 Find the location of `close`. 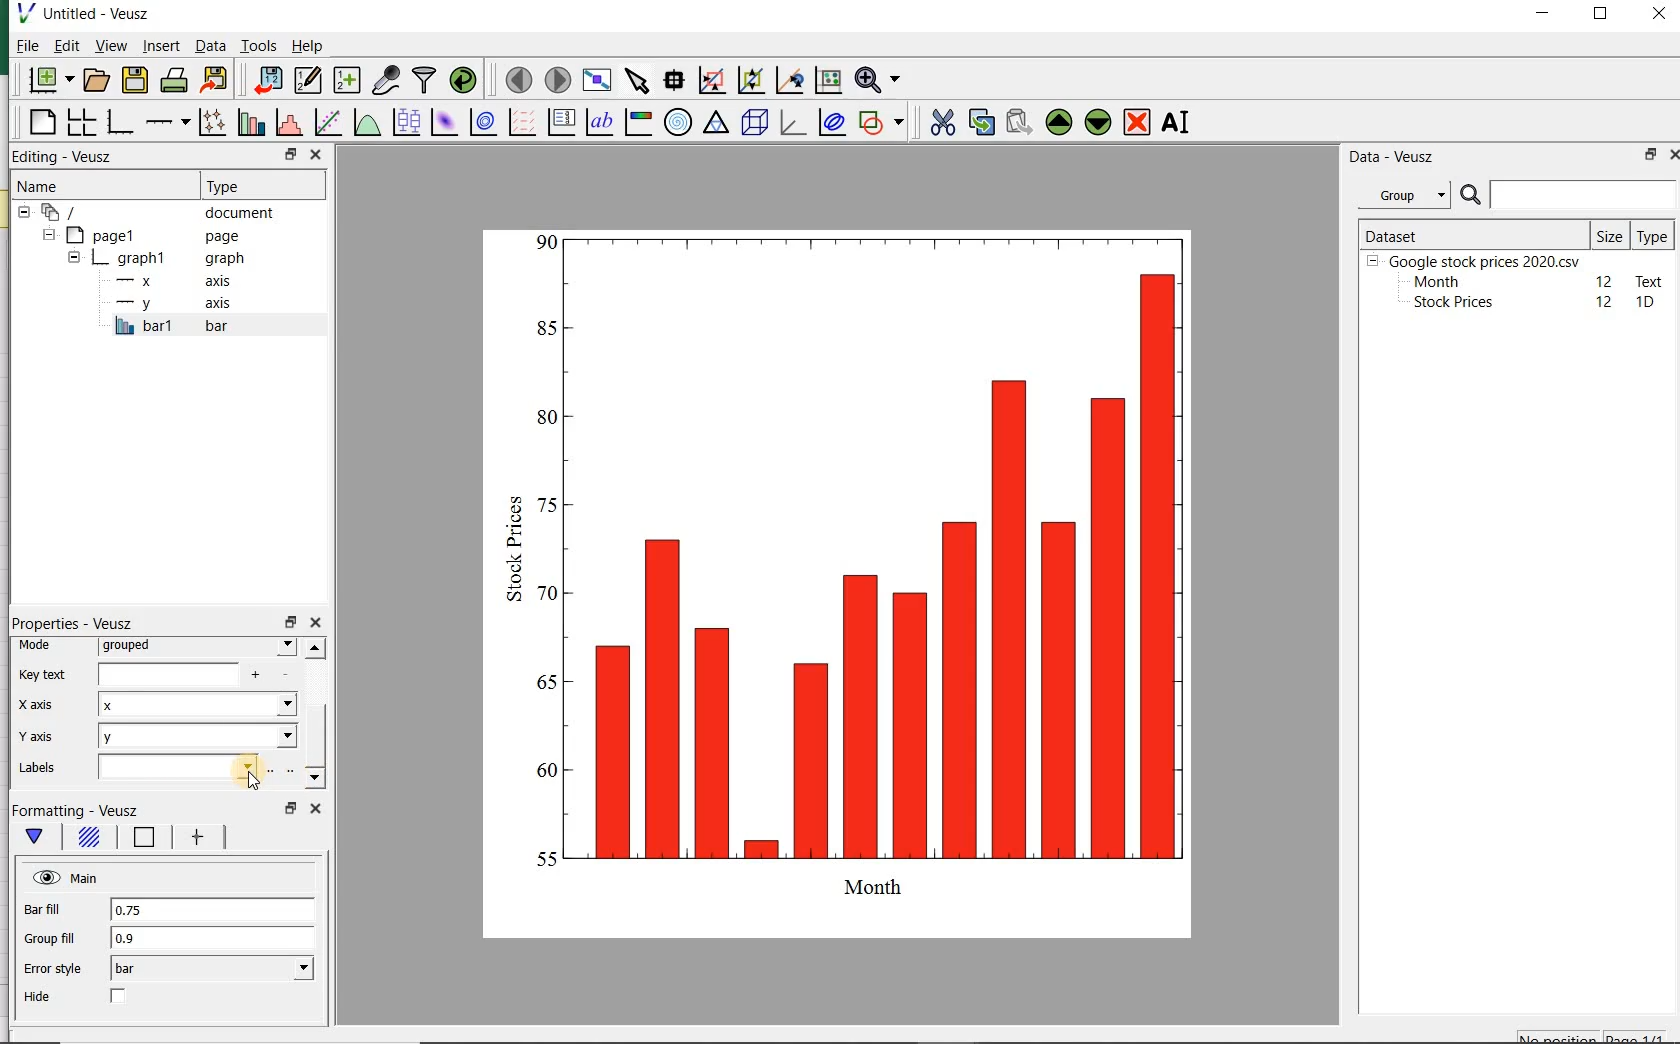

close is located at coordinates (1659, 15).